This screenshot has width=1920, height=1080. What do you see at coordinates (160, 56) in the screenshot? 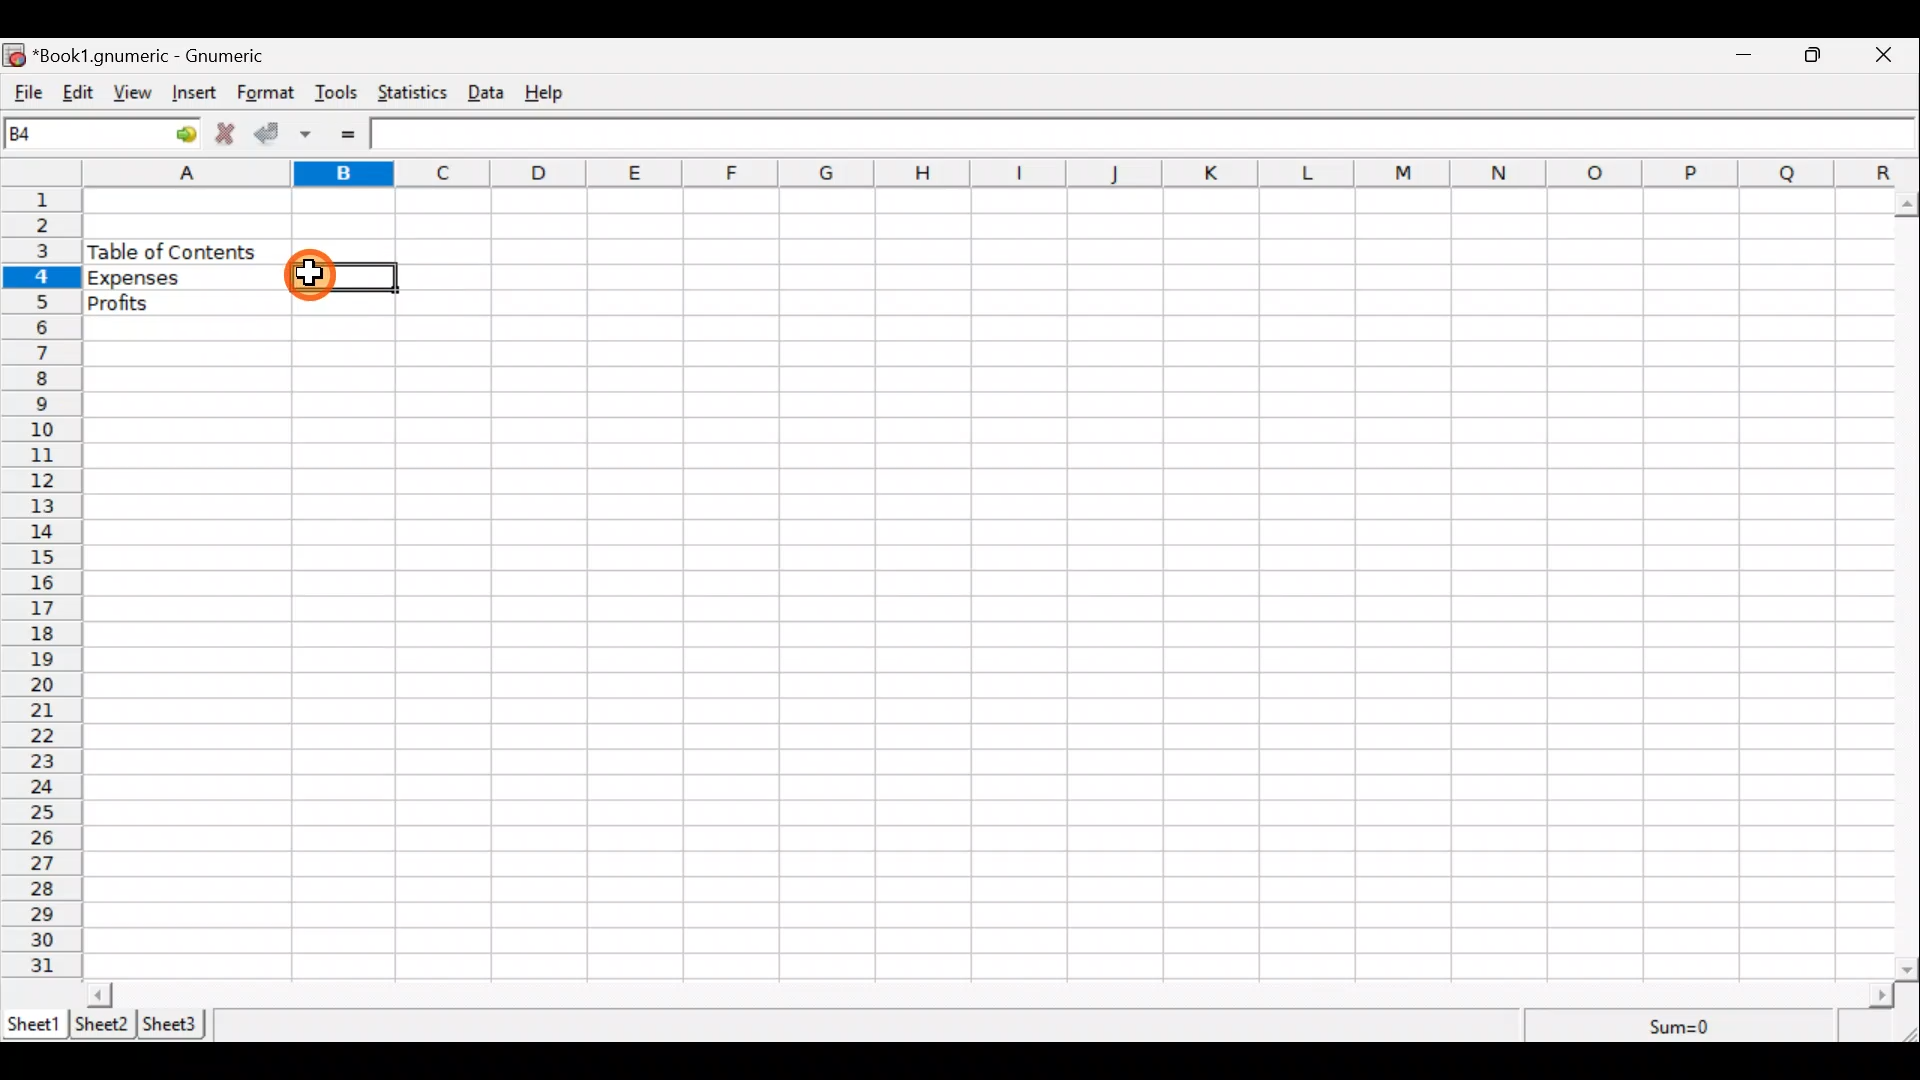
I see `“Book1.gnumeric - Gnumeric` at bounding box center [160, 56].